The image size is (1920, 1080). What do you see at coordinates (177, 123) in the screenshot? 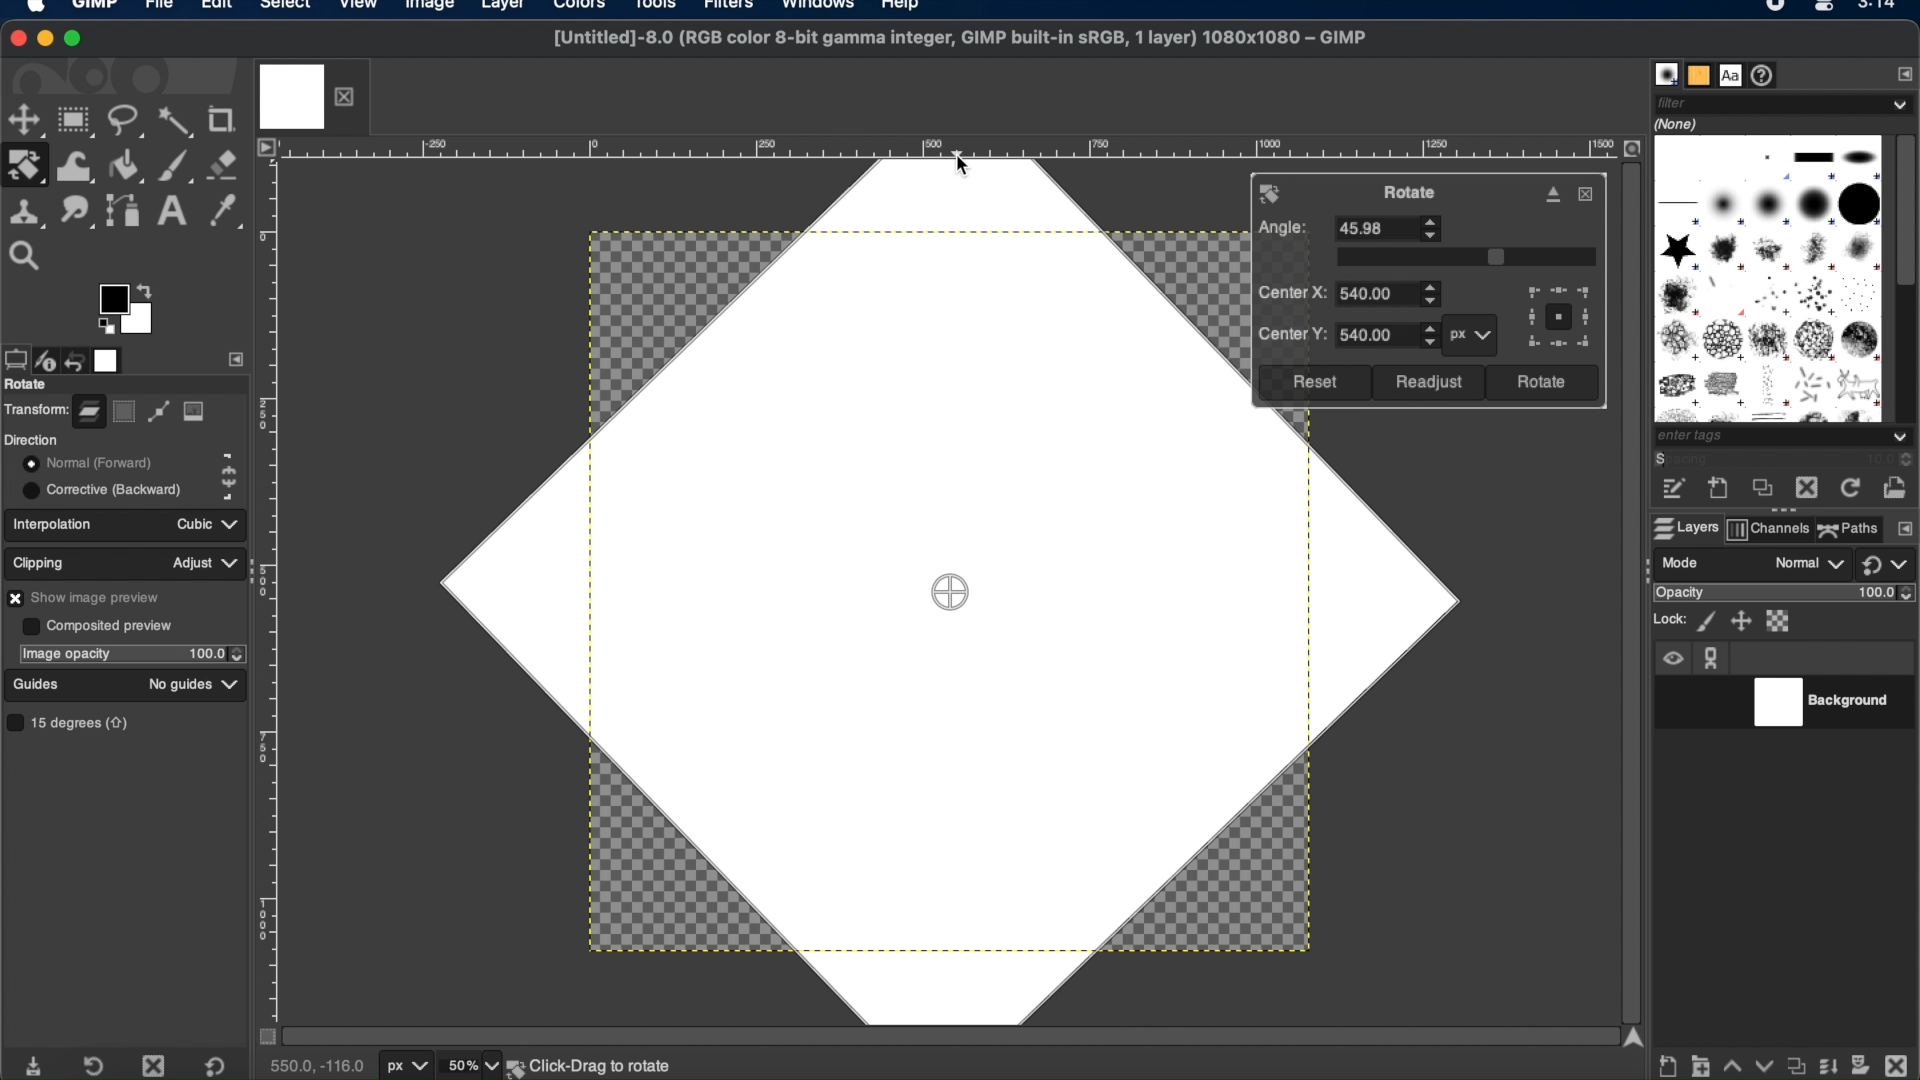
I see `fuzzy select tool` at bounding box center [177, 123].